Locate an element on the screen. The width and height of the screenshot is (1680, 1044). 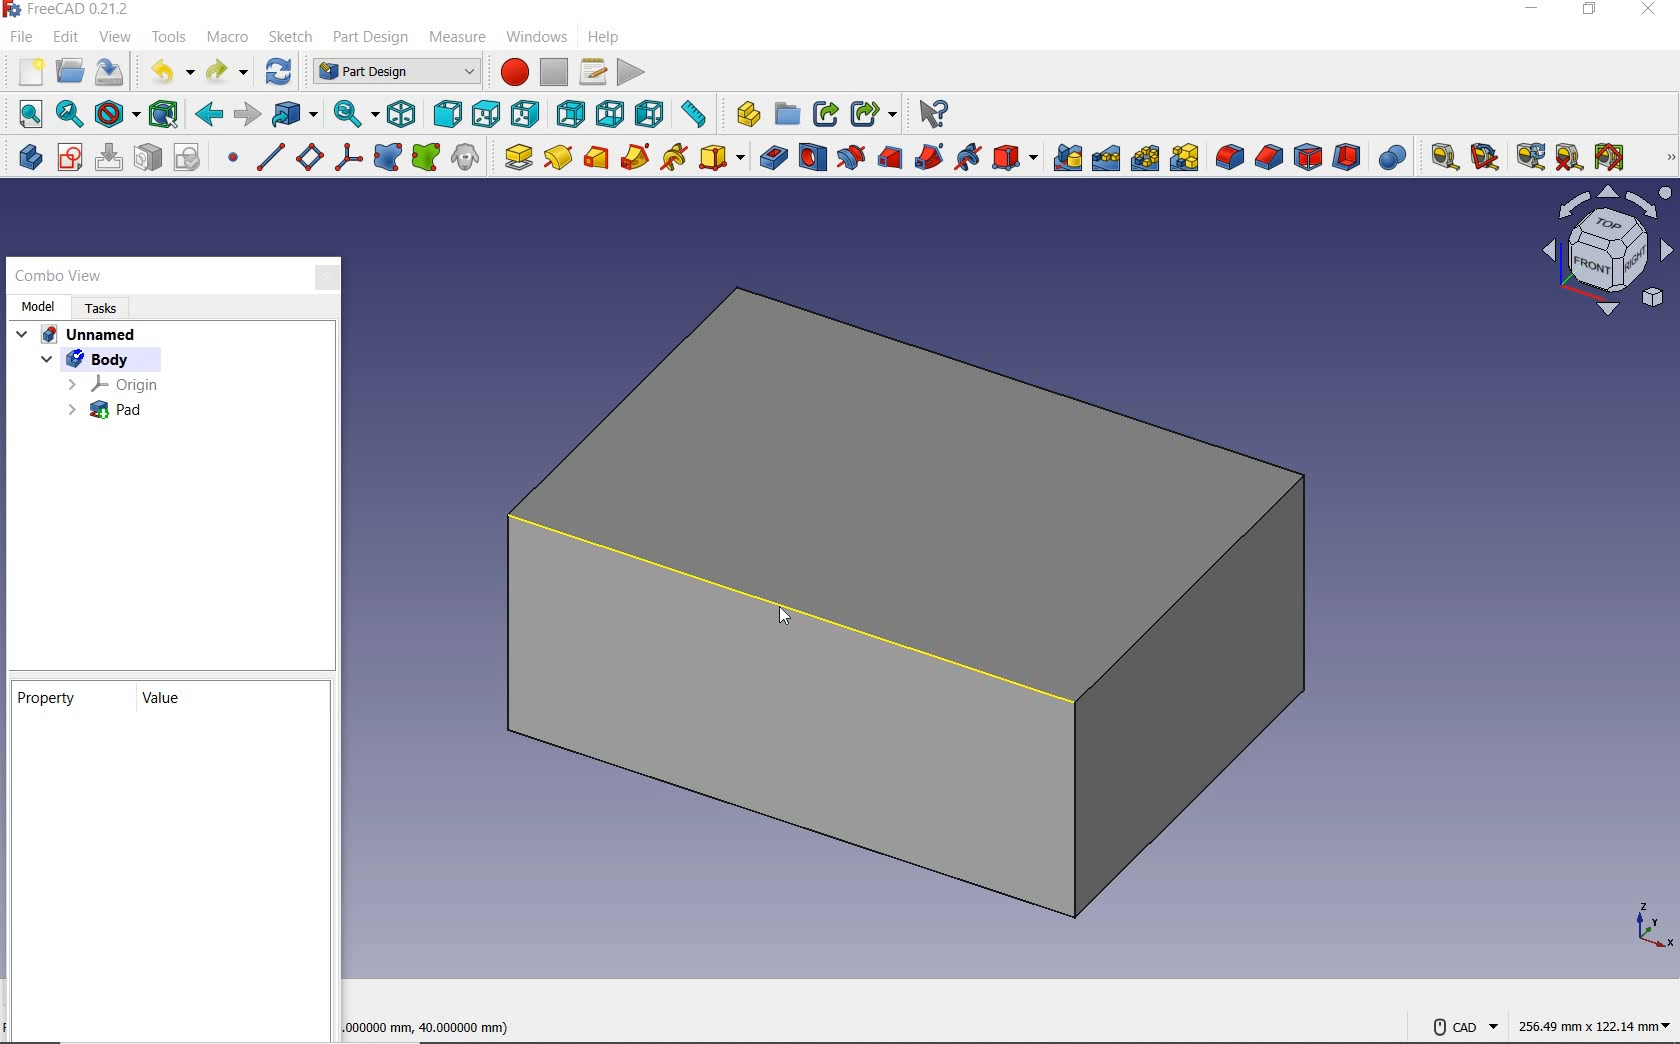
execute macro is located at coordinates (632, 72).